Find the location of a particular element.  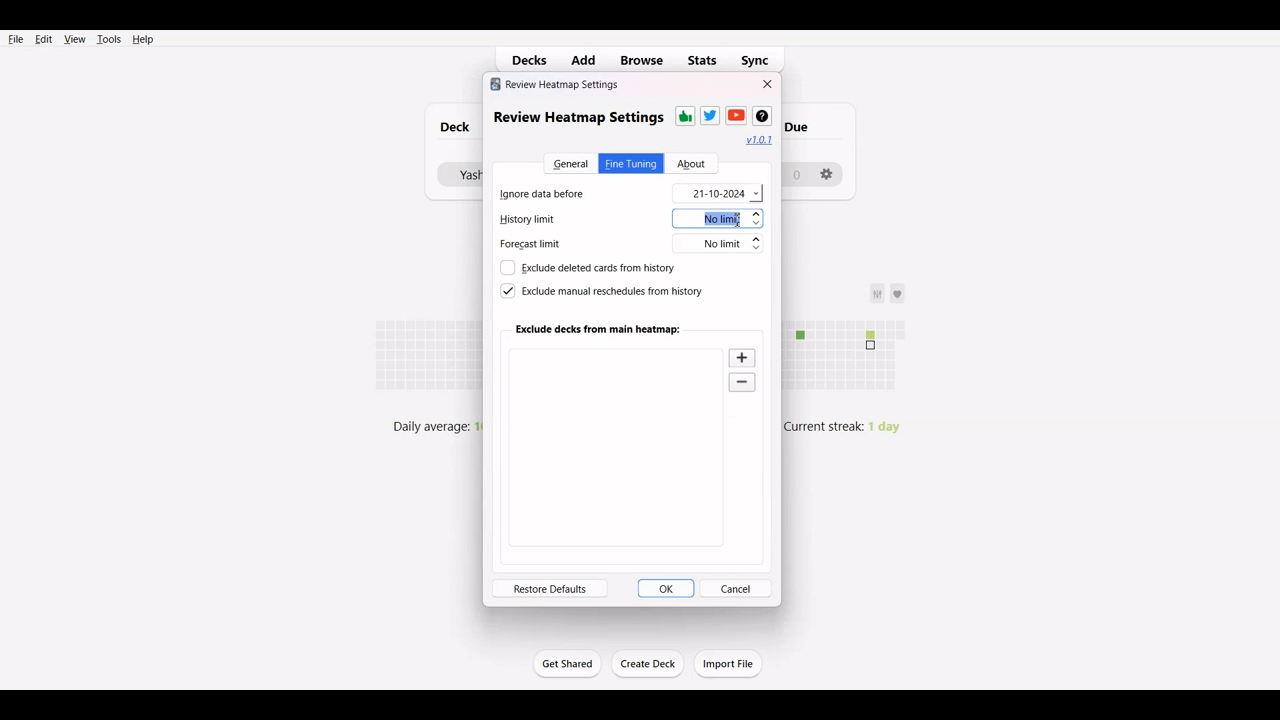

review heatmap settings is located at coordinates (555, 84).